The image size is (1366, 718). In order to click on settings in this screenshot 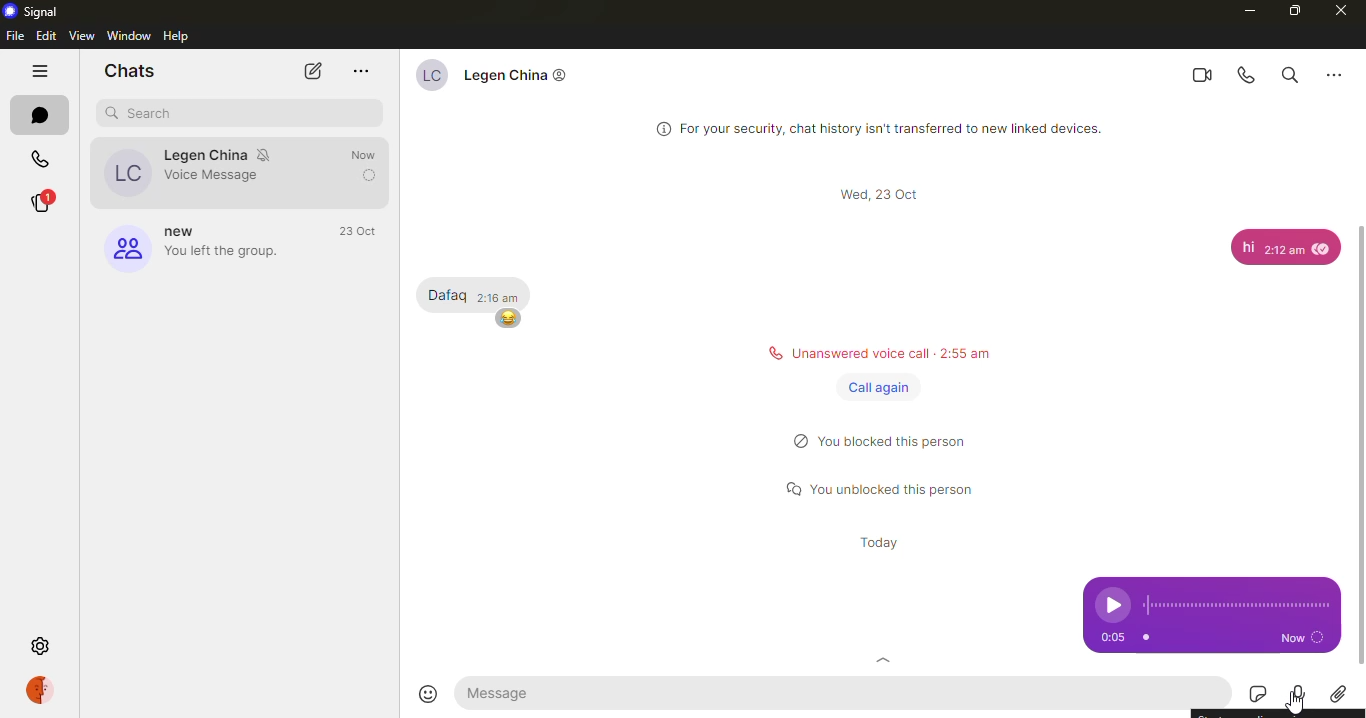, I will do `click(38, 646)`.